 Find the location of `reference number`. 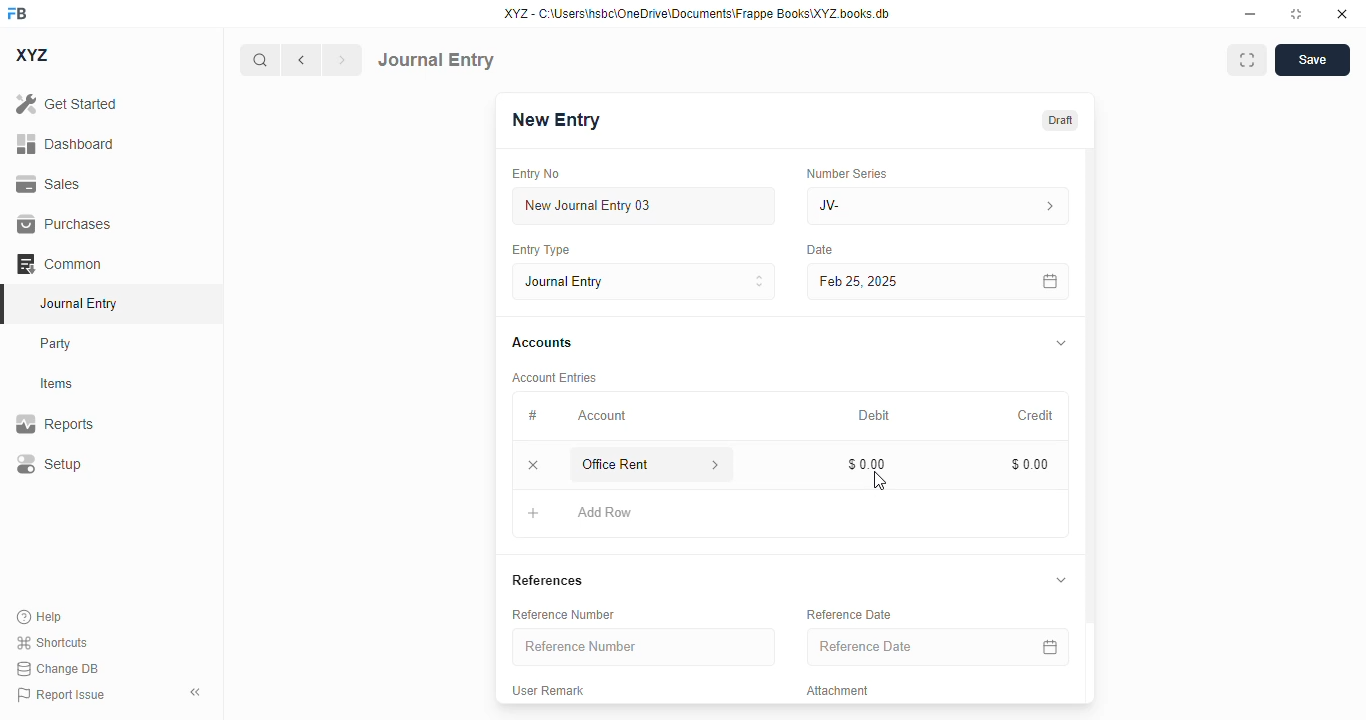

reference number is located at coordinates (643, 646).